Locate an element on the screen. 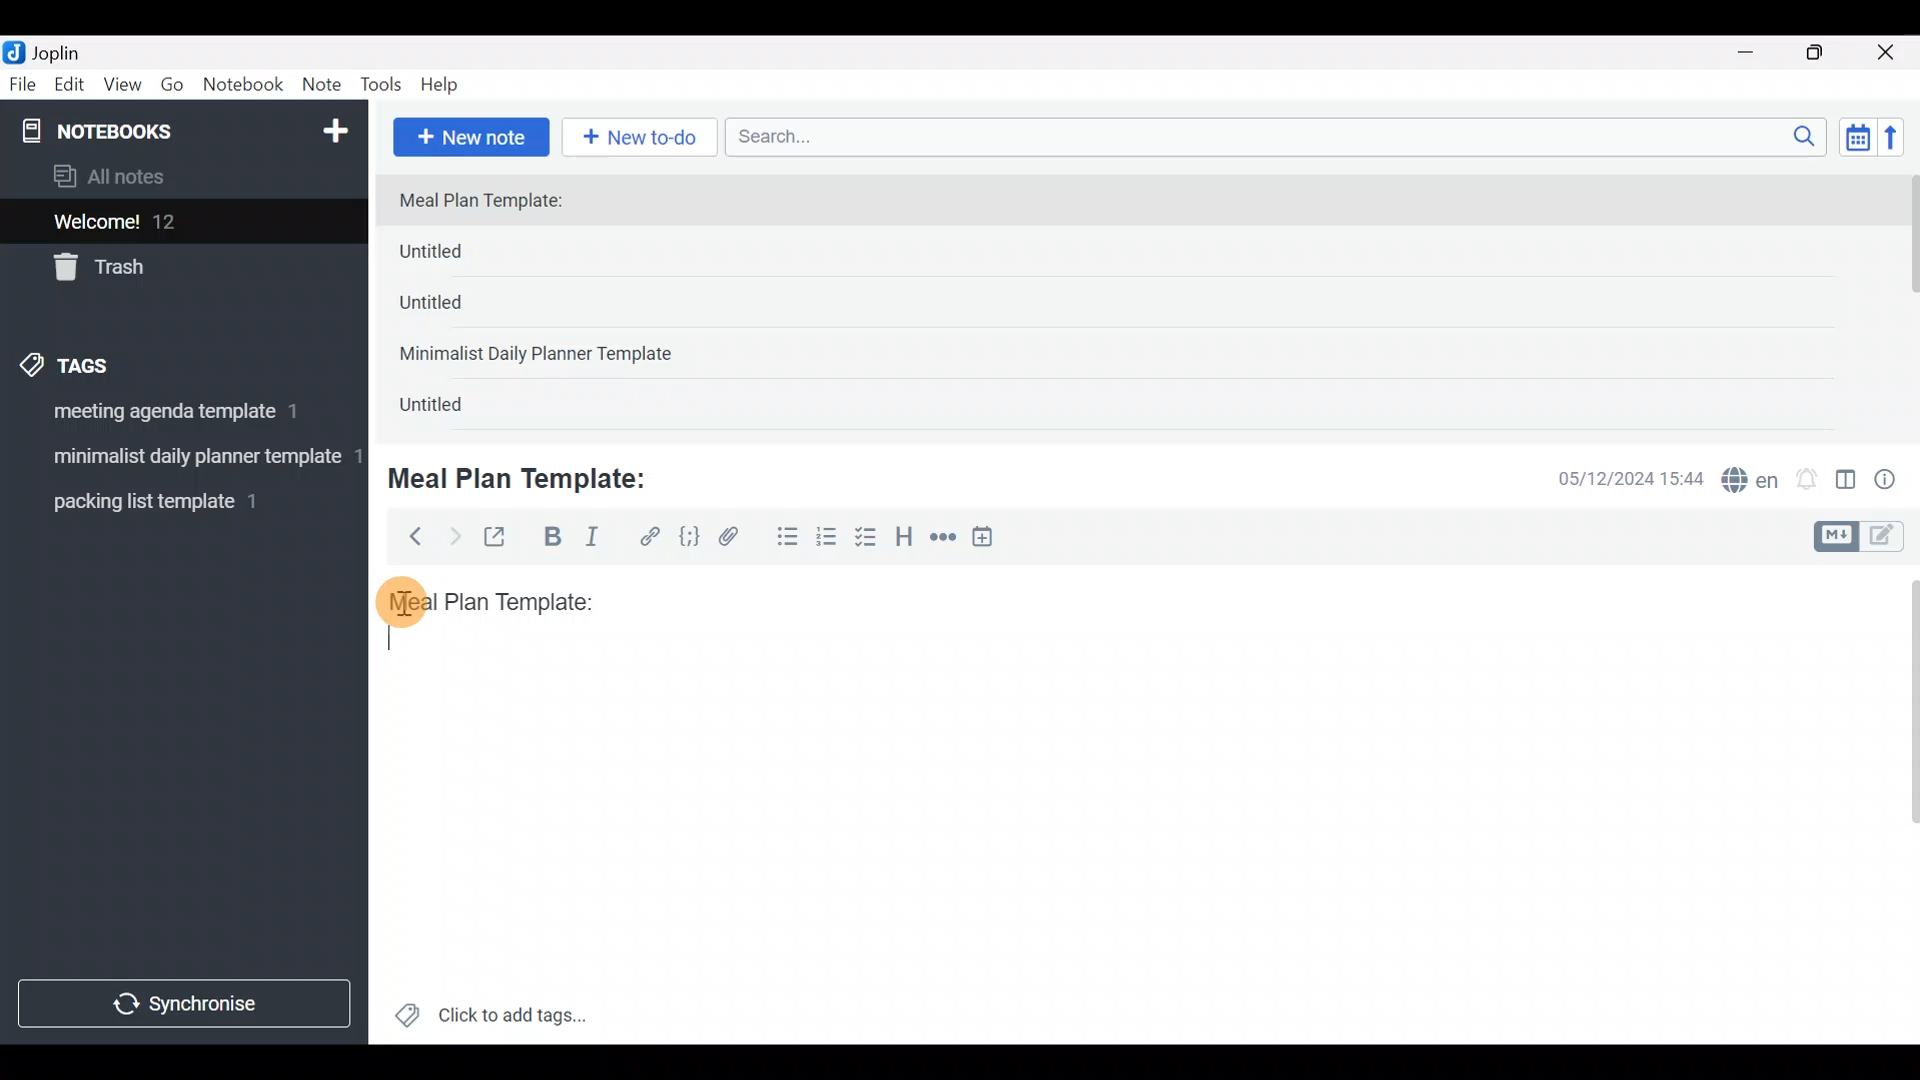 Image resolution: width=1920 pixels, height=1080 pixels. Help is located at coordinates (447, 81).